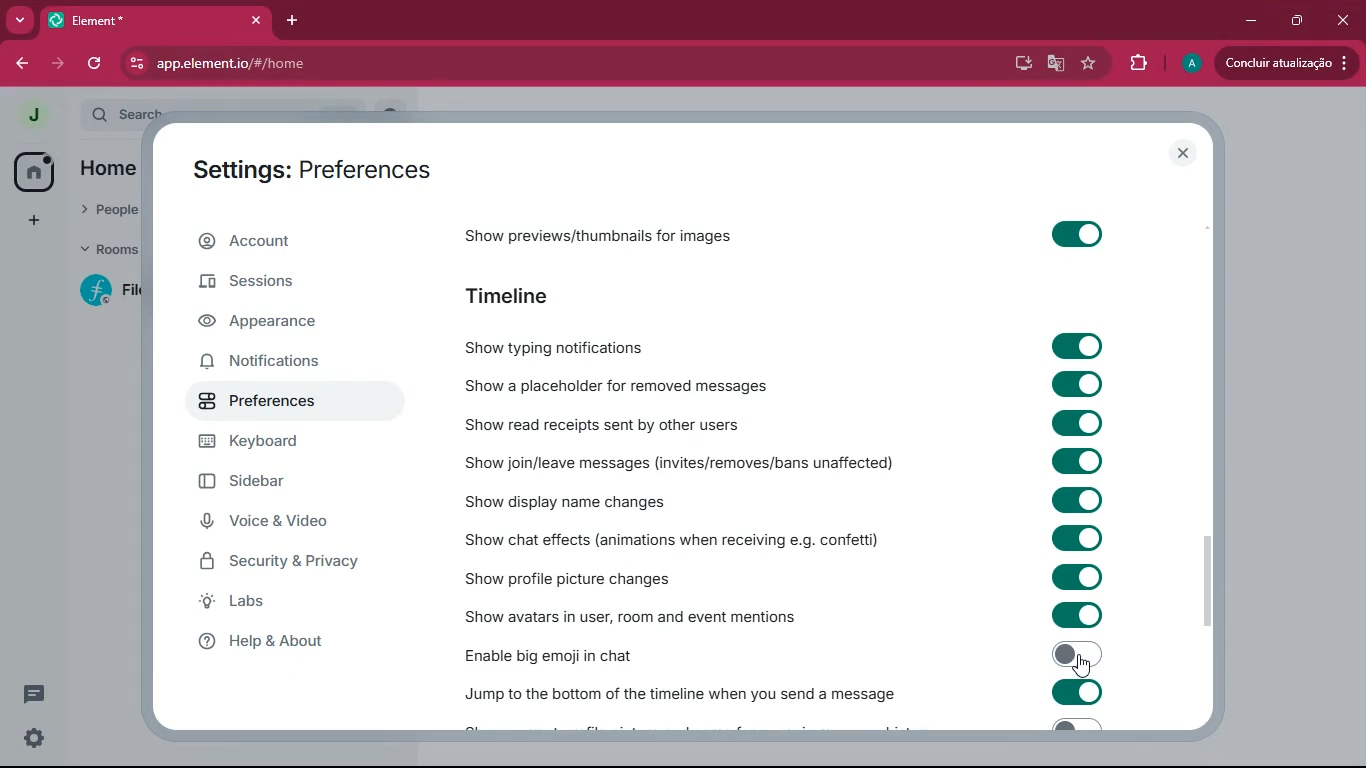 This screenshot has height=768, width=1366. Describe the element at coordinates (104, 211) in the screenshot. I see `people` at that location.